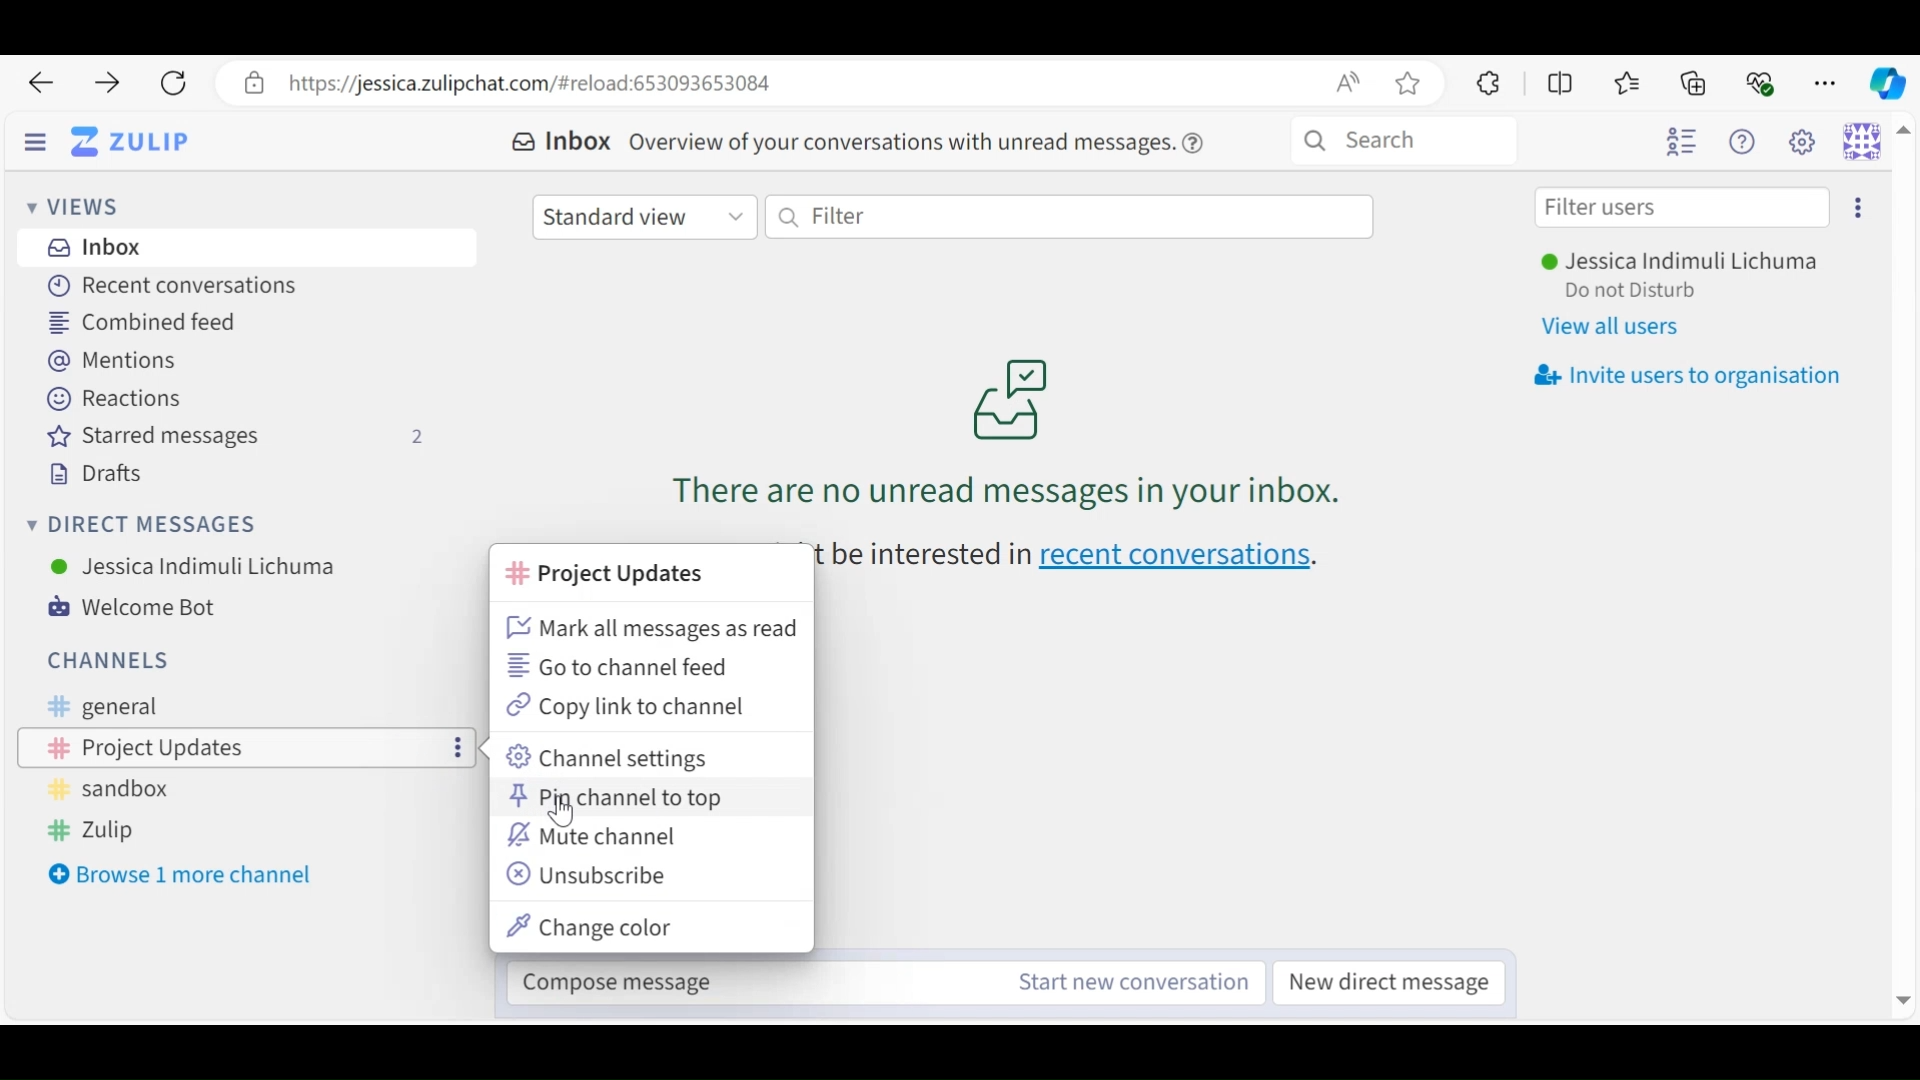 This screenshot has height=1080, width=1920. Describe the element at coordinates (146, 321) in the screenshot. I see `Combined feed` at that location.